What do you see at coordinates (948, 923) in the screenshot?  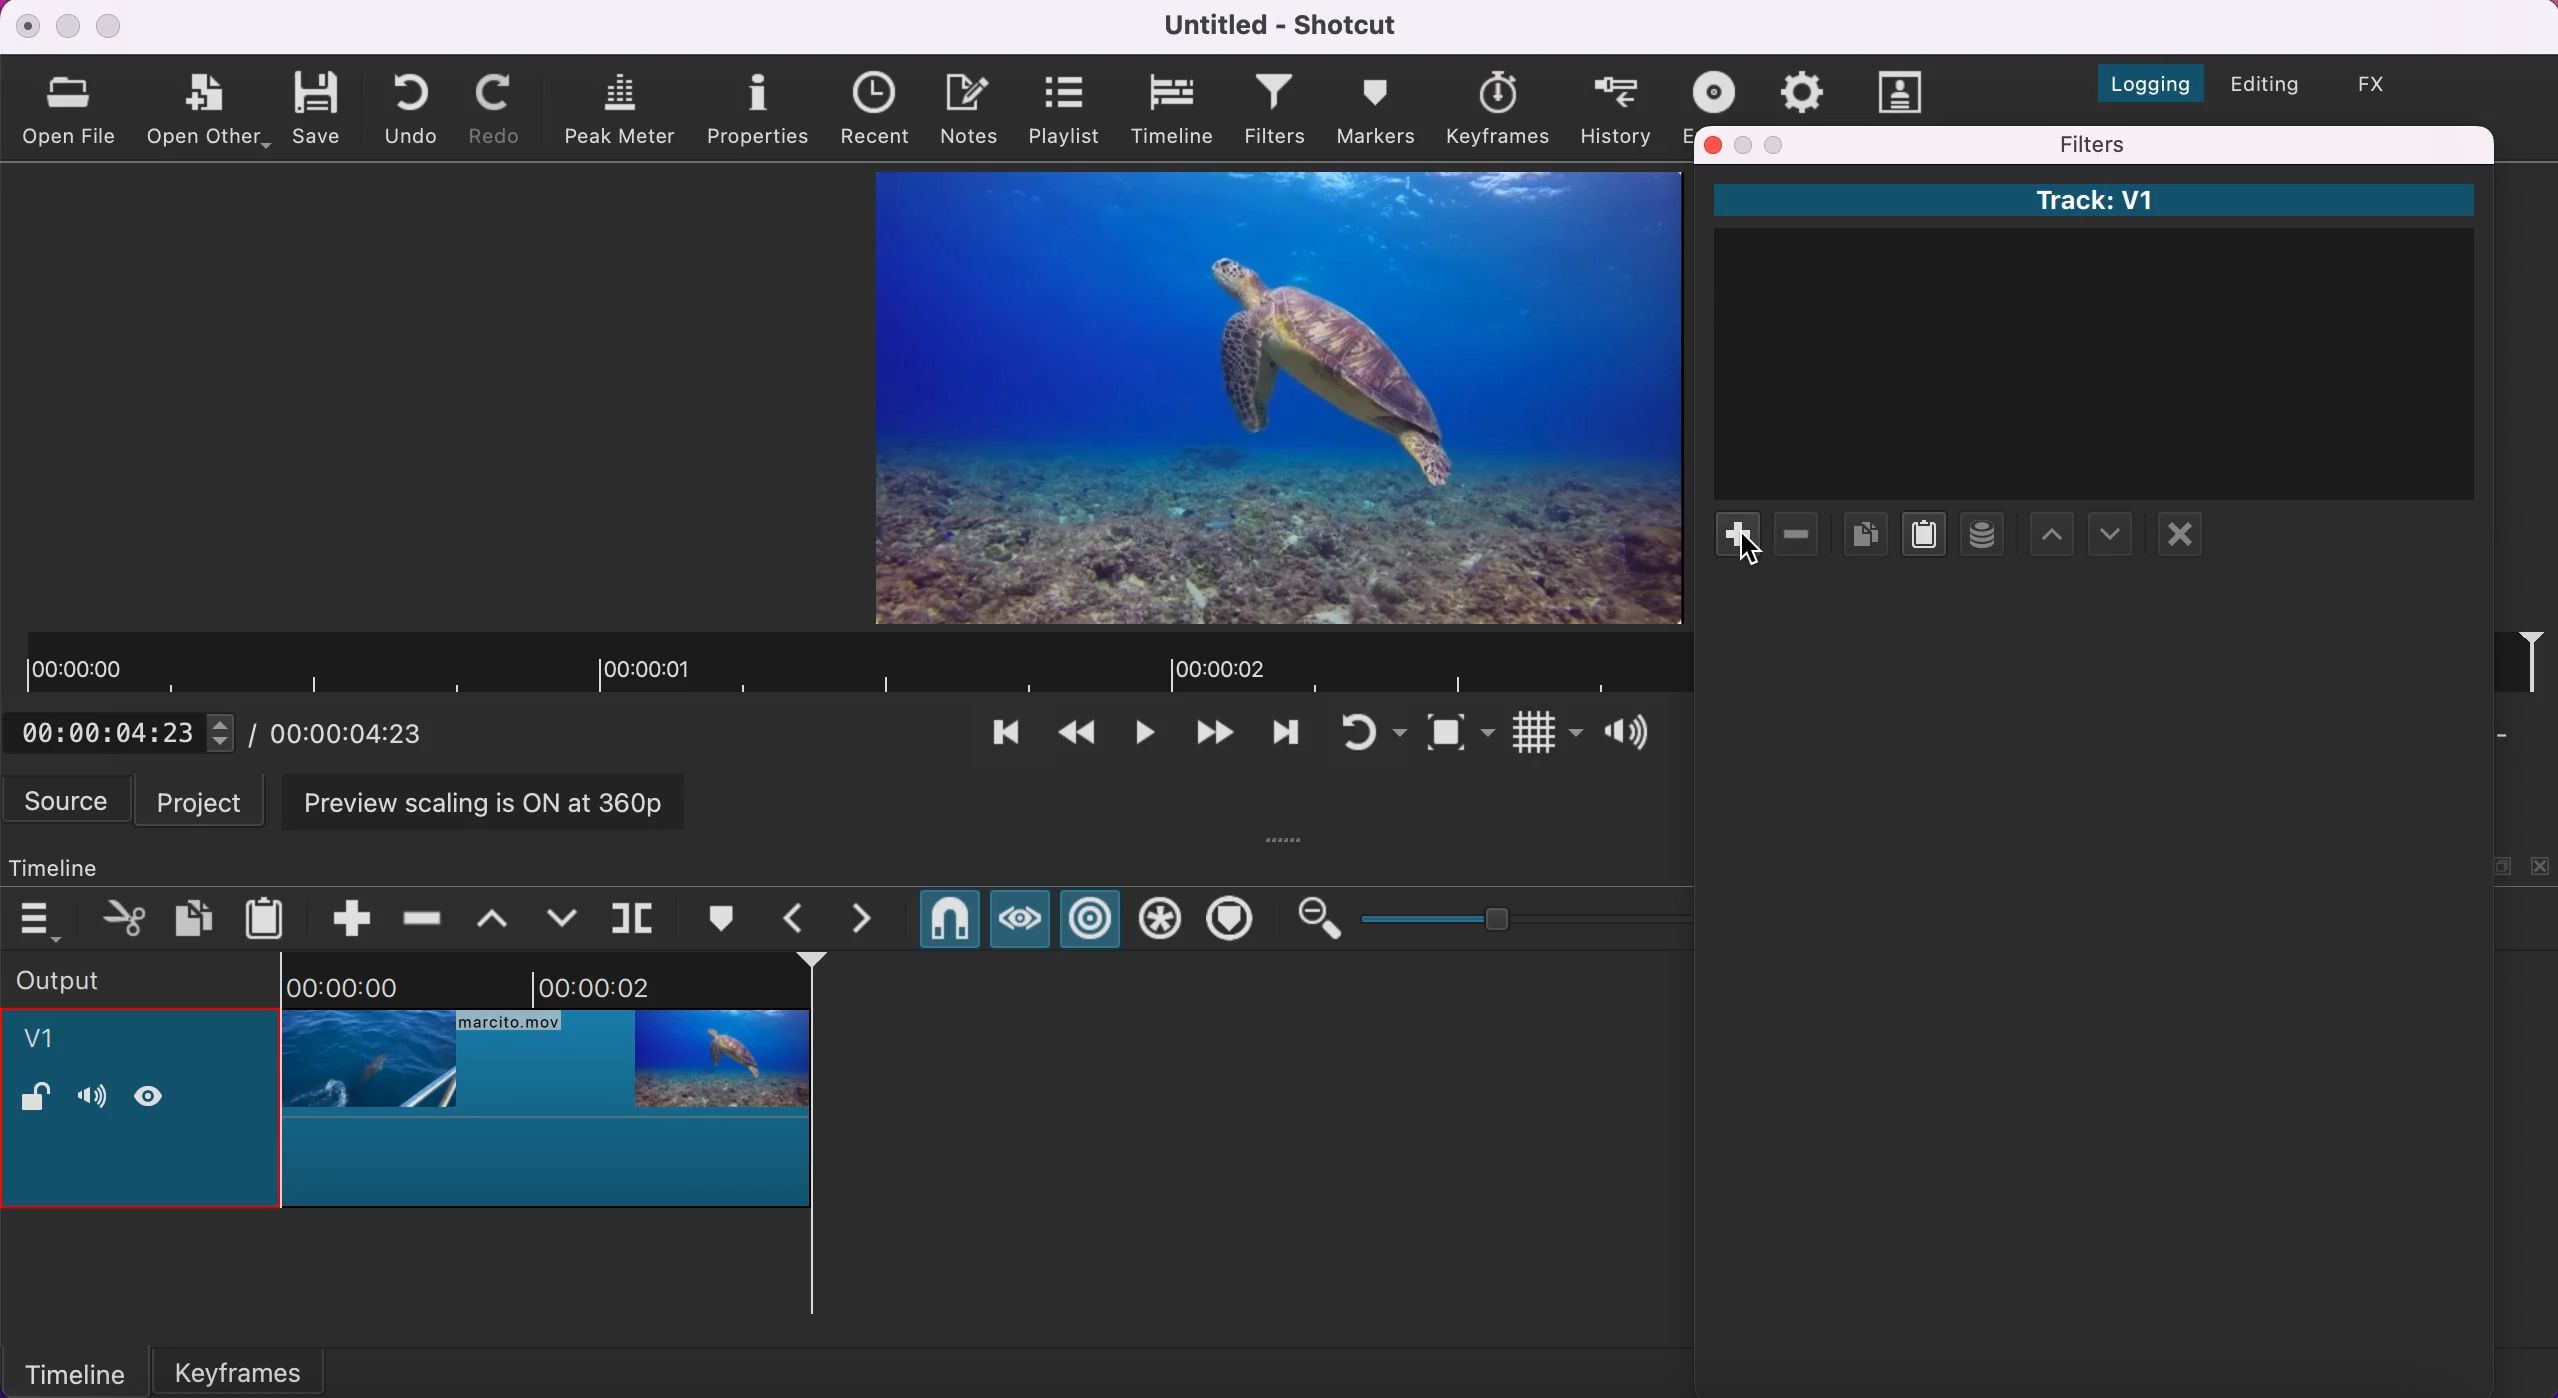 I see `snap` at bounding box center [948, 923].